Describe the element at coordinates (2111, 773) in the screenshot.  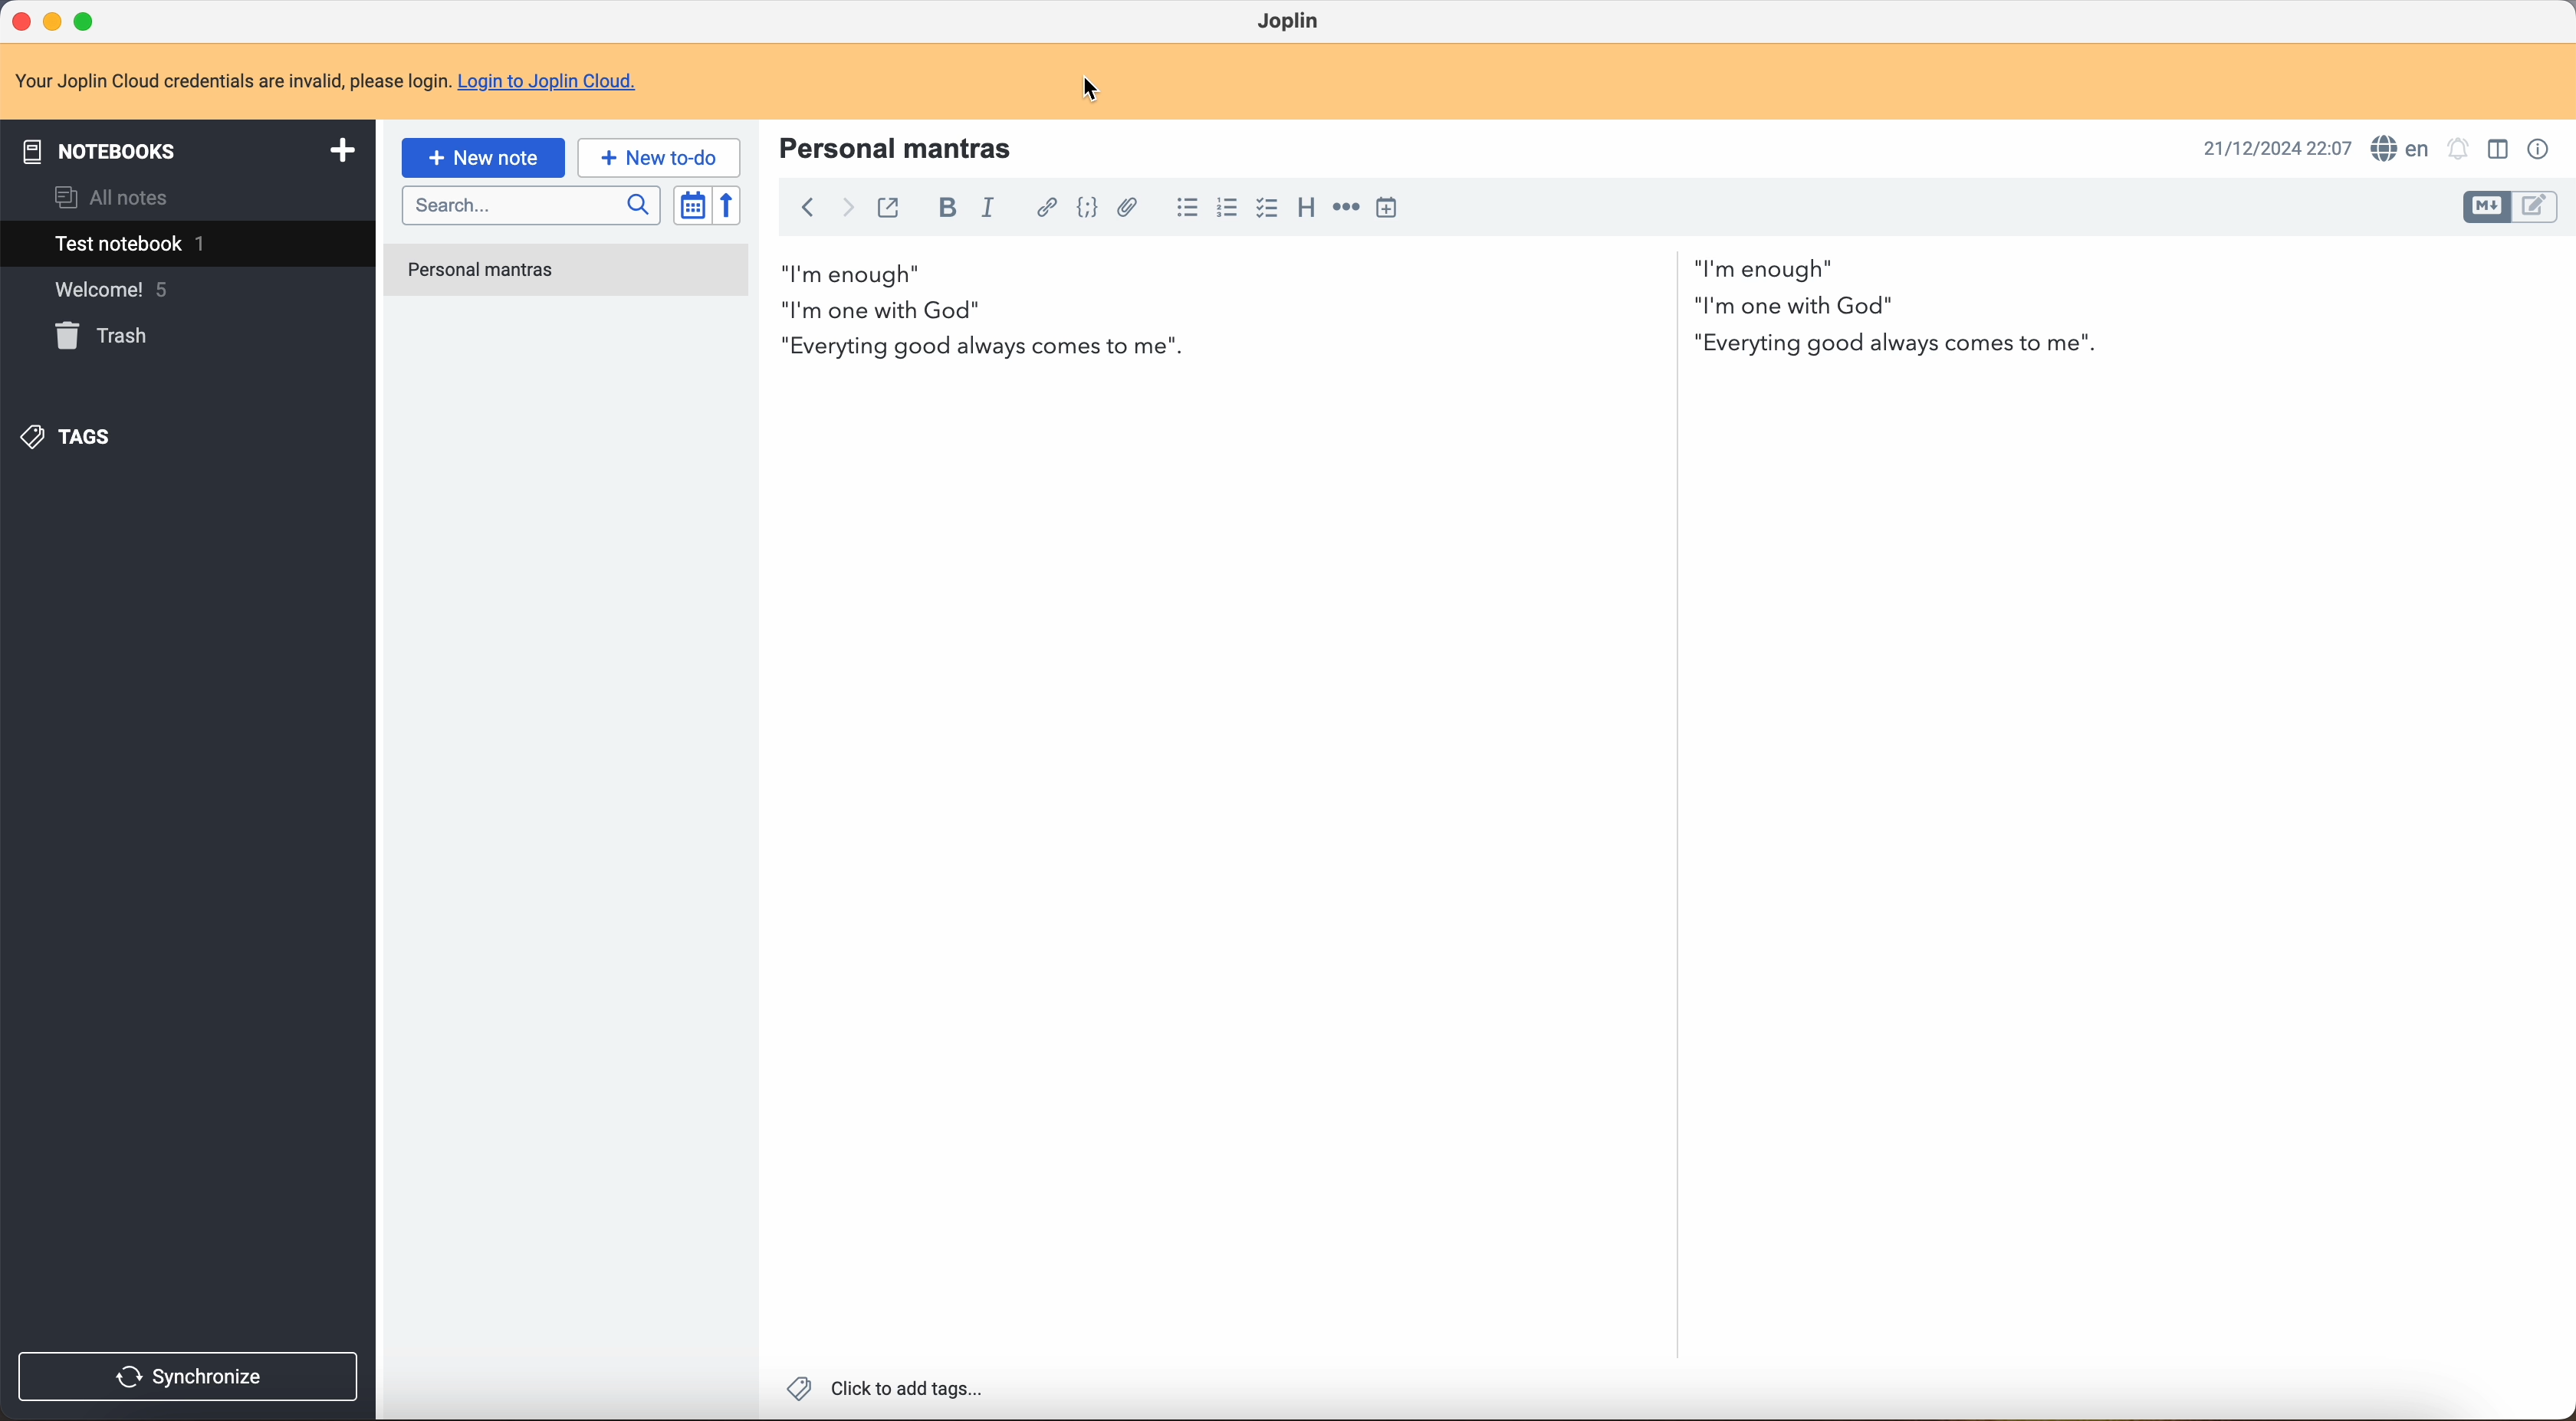
I see `body text` at that location.